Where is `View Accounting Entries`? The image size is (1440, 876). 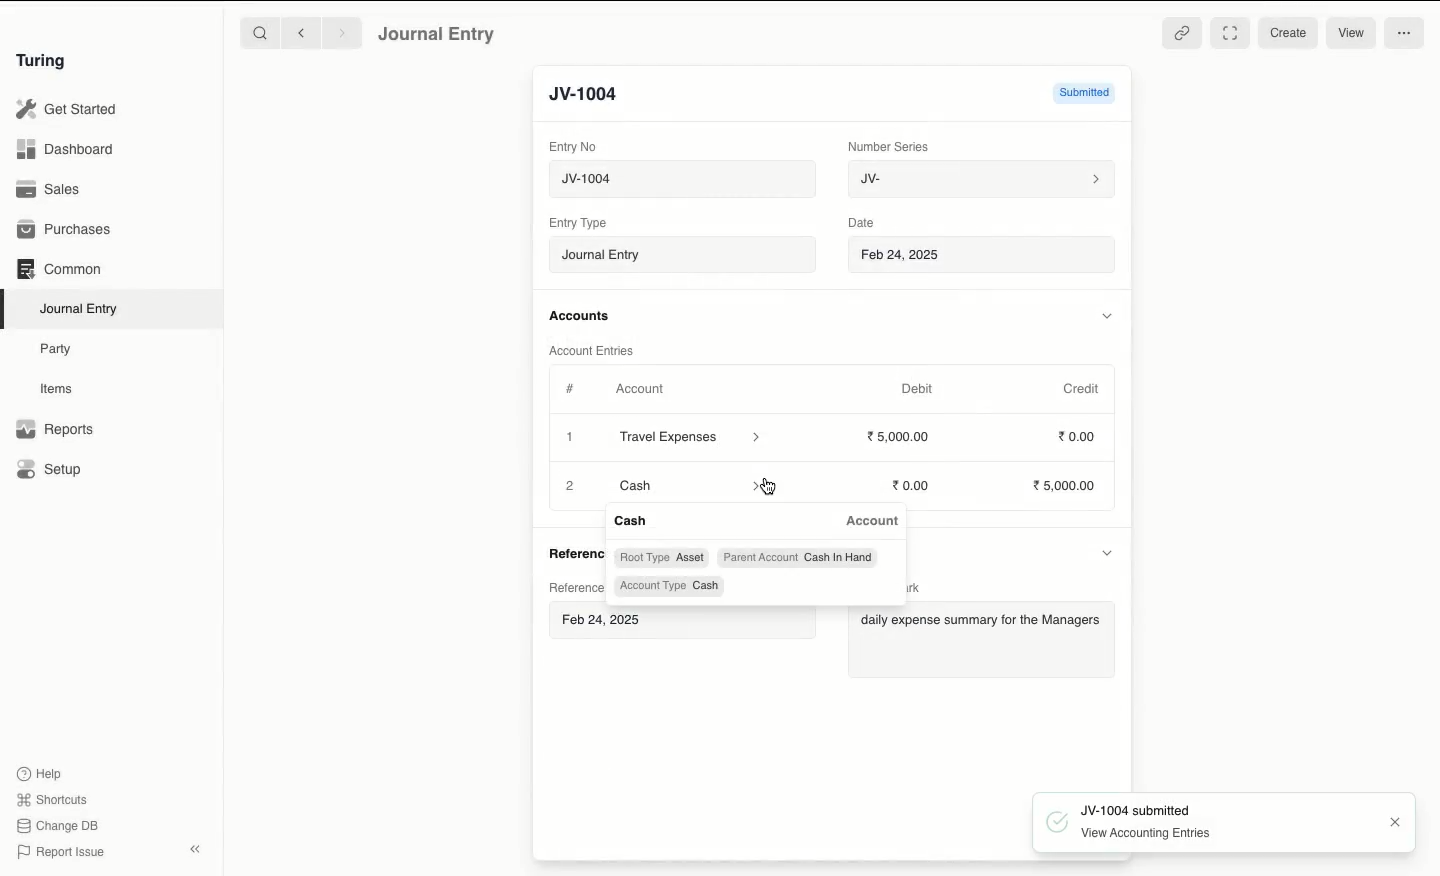 View Accounting Entries is located at coordinates (1153, 834).